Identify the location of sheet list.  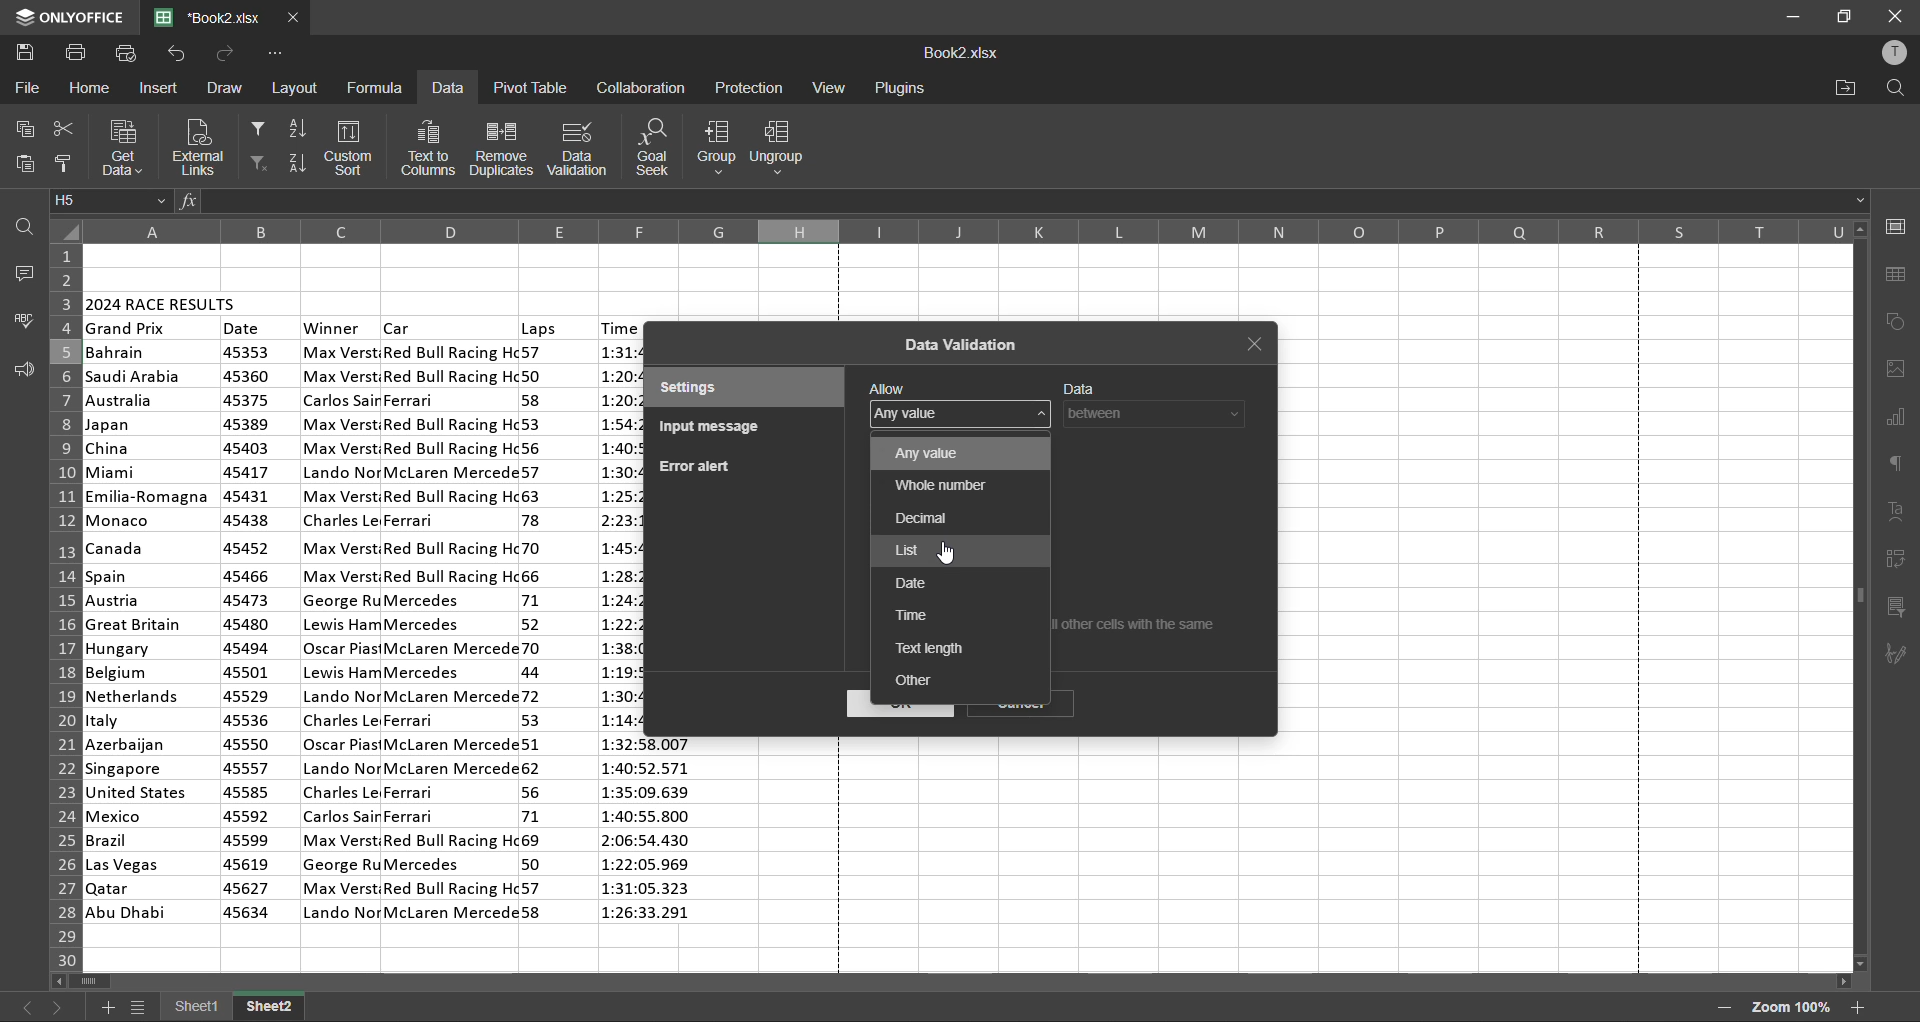
(142, 1010).